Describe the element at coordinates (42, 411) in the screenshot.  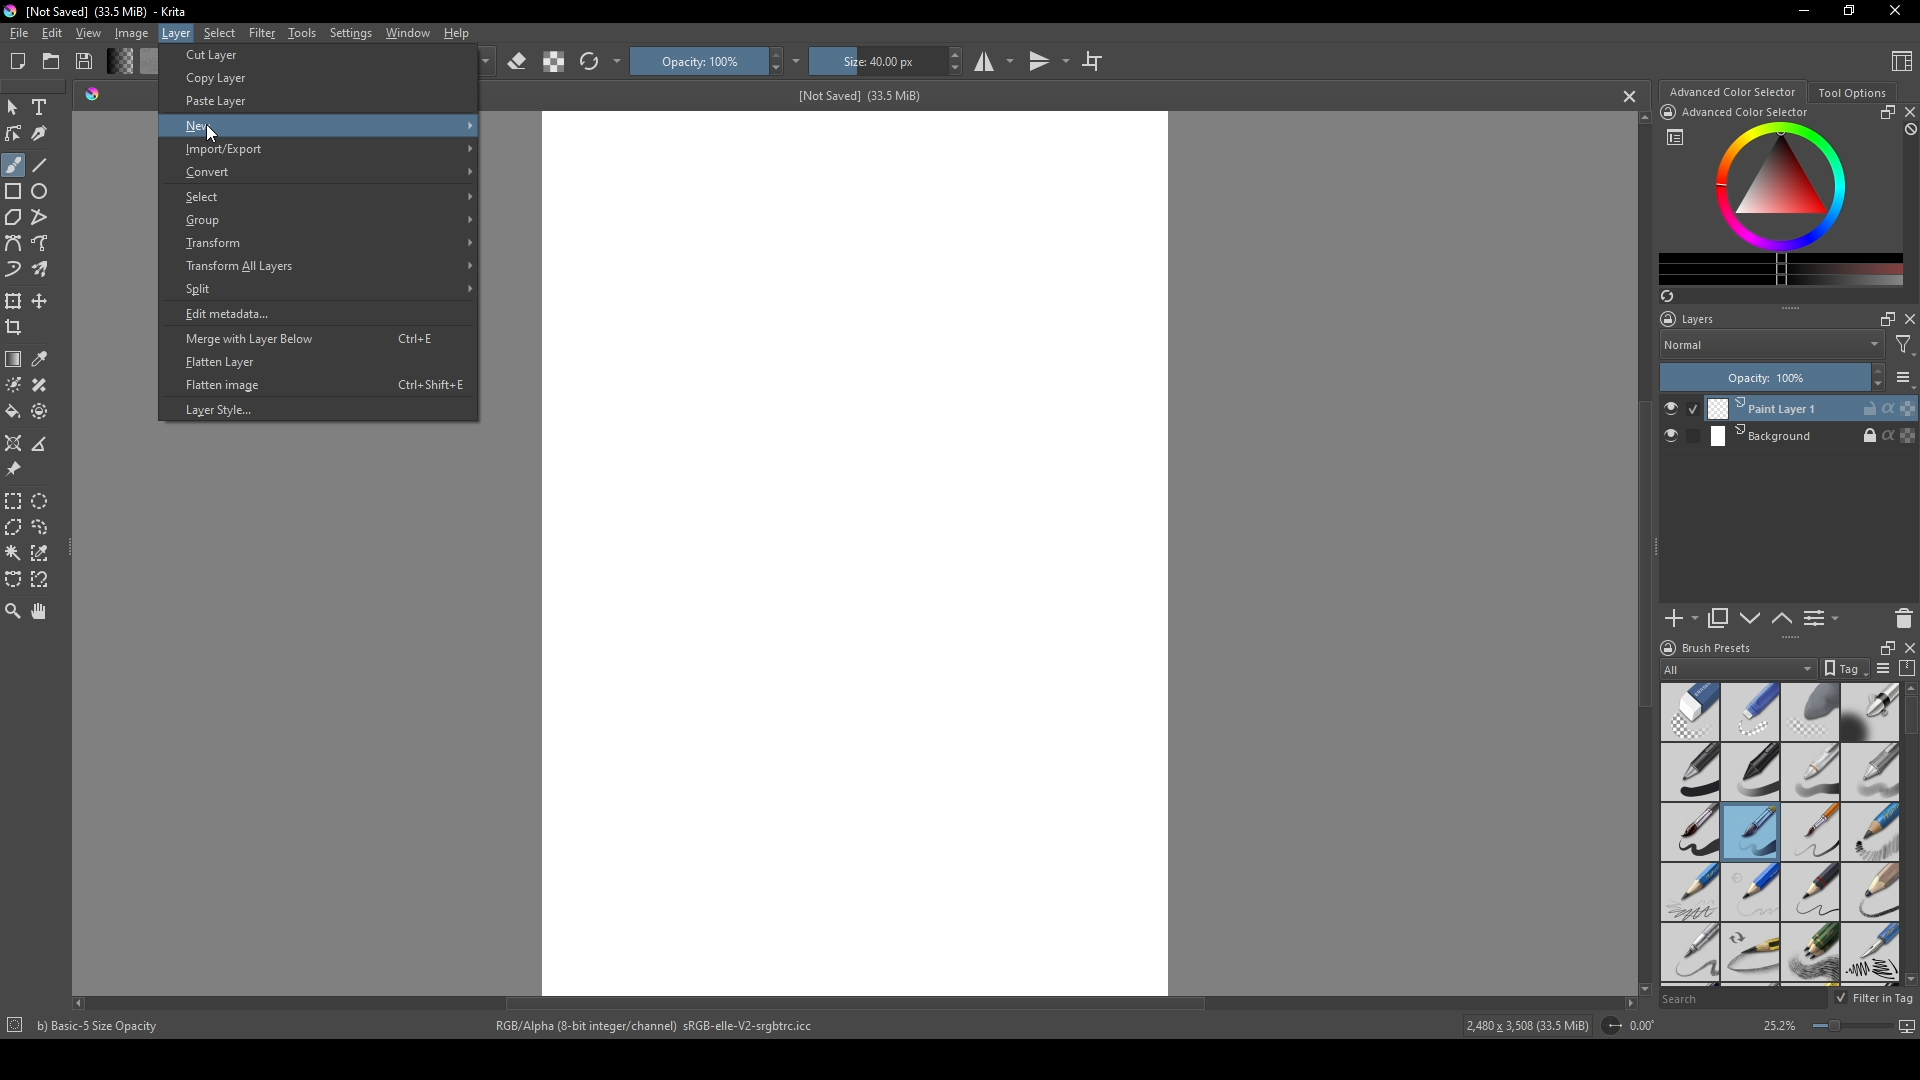
I see `enclose and fill` at that location.